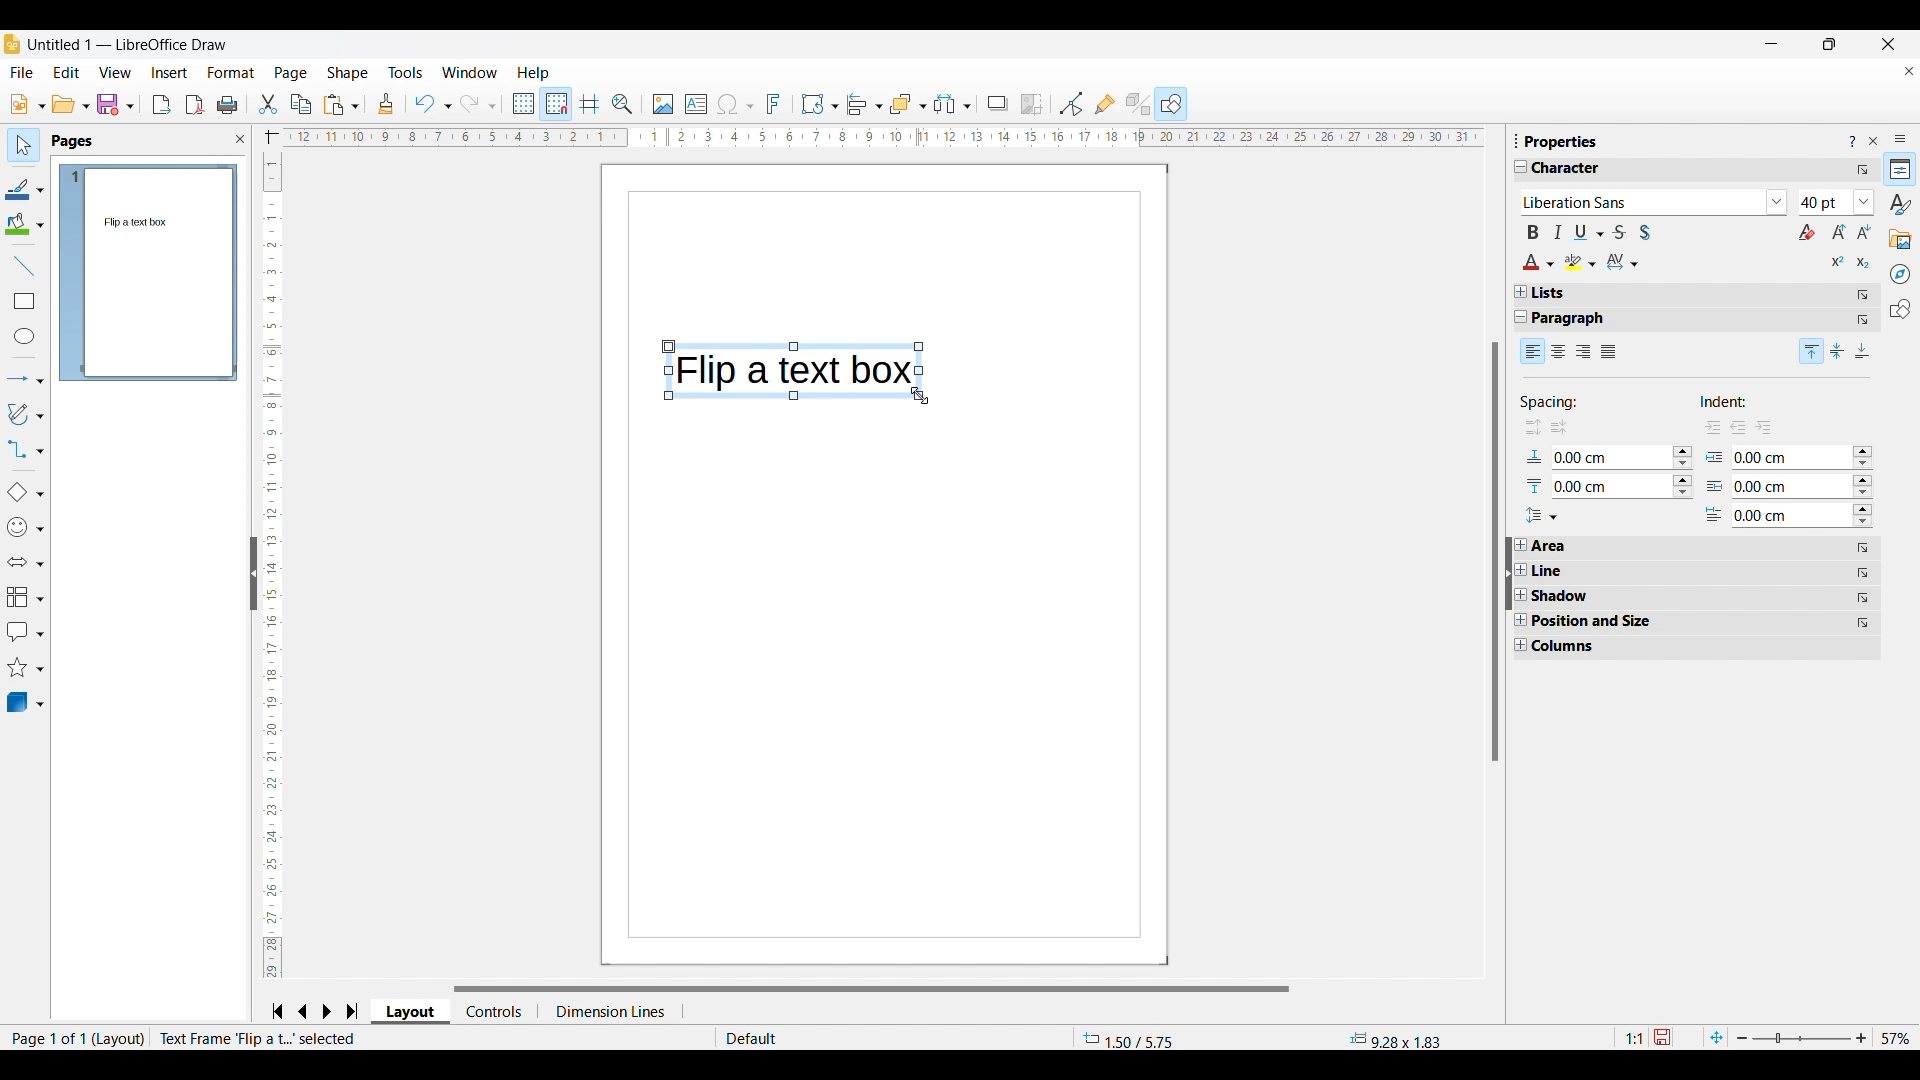 This screenshot has height=1080, width=1920. Describe the element at coordinates (1139, 104) in the screenshot. I see `Toggle extrusion` at that location.